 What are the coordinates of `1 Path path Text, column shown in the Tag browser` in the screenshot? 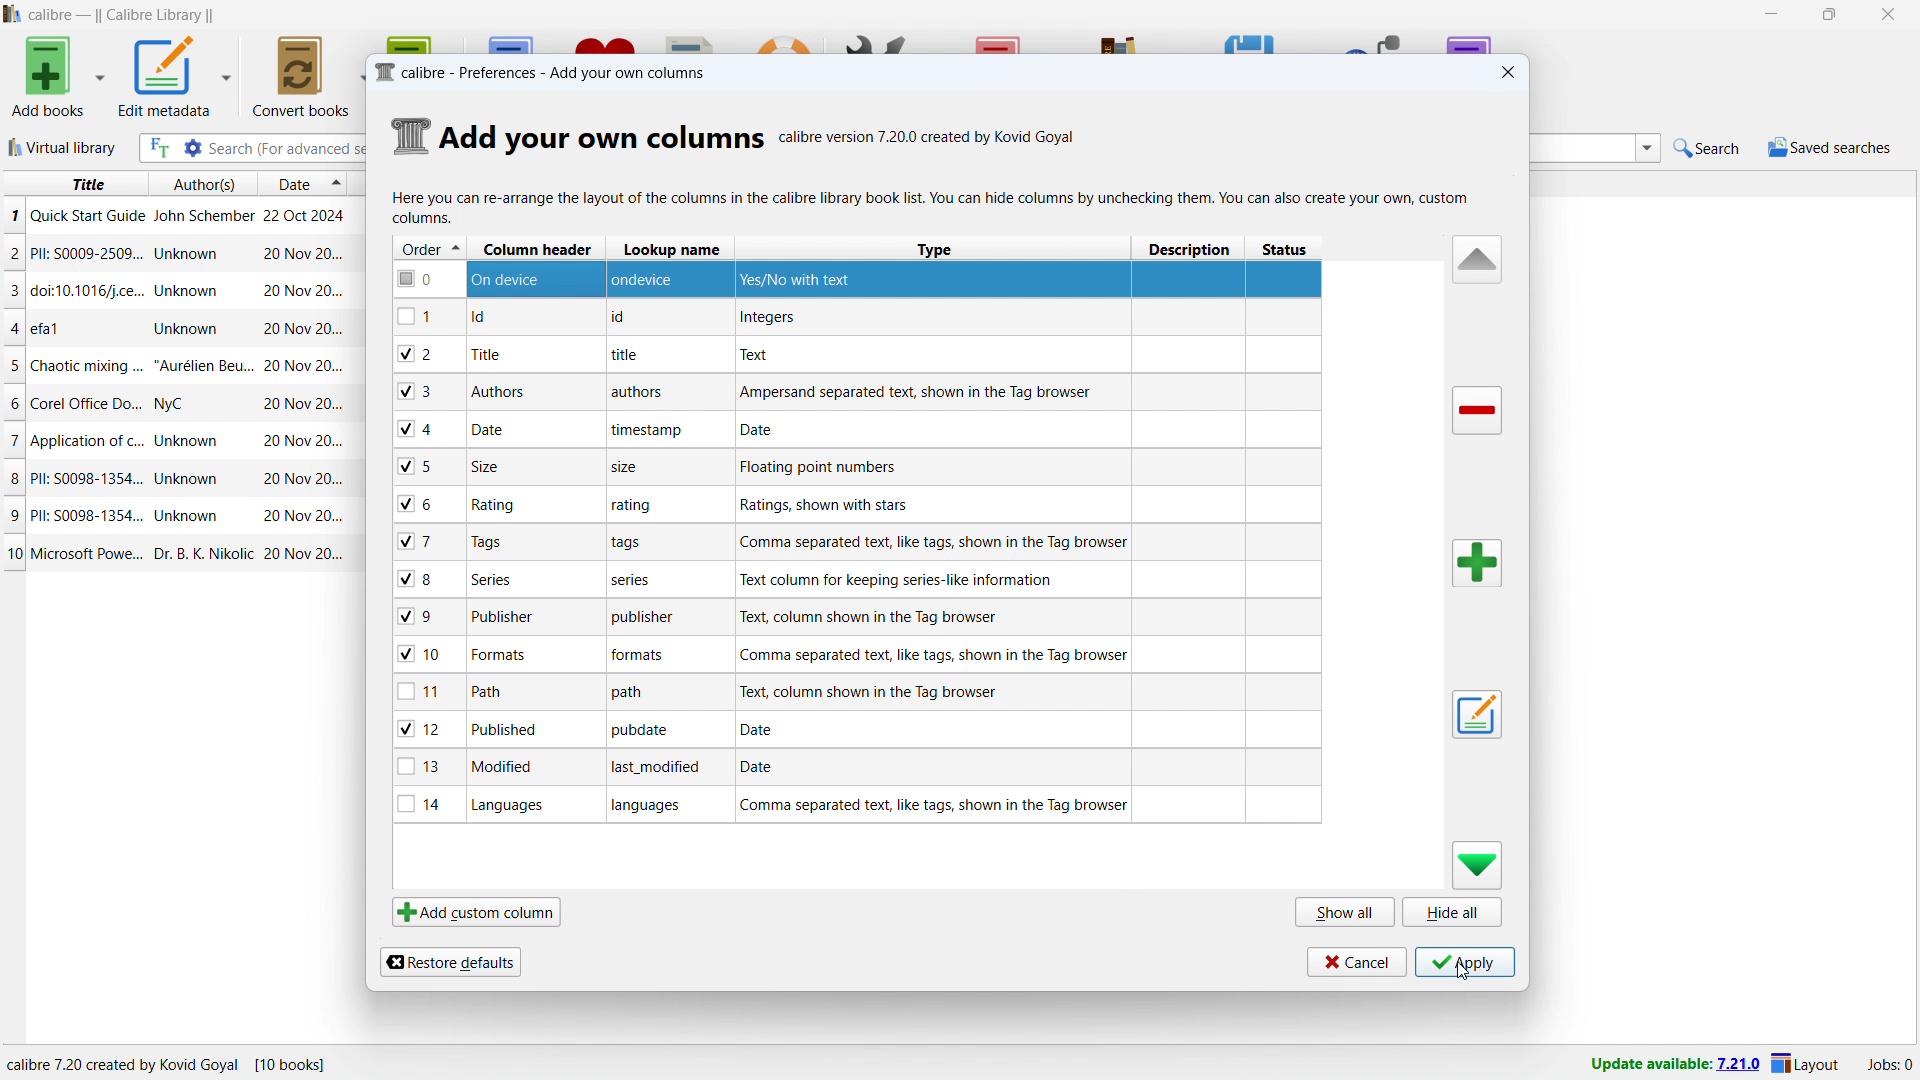 It's located at (852, 692).